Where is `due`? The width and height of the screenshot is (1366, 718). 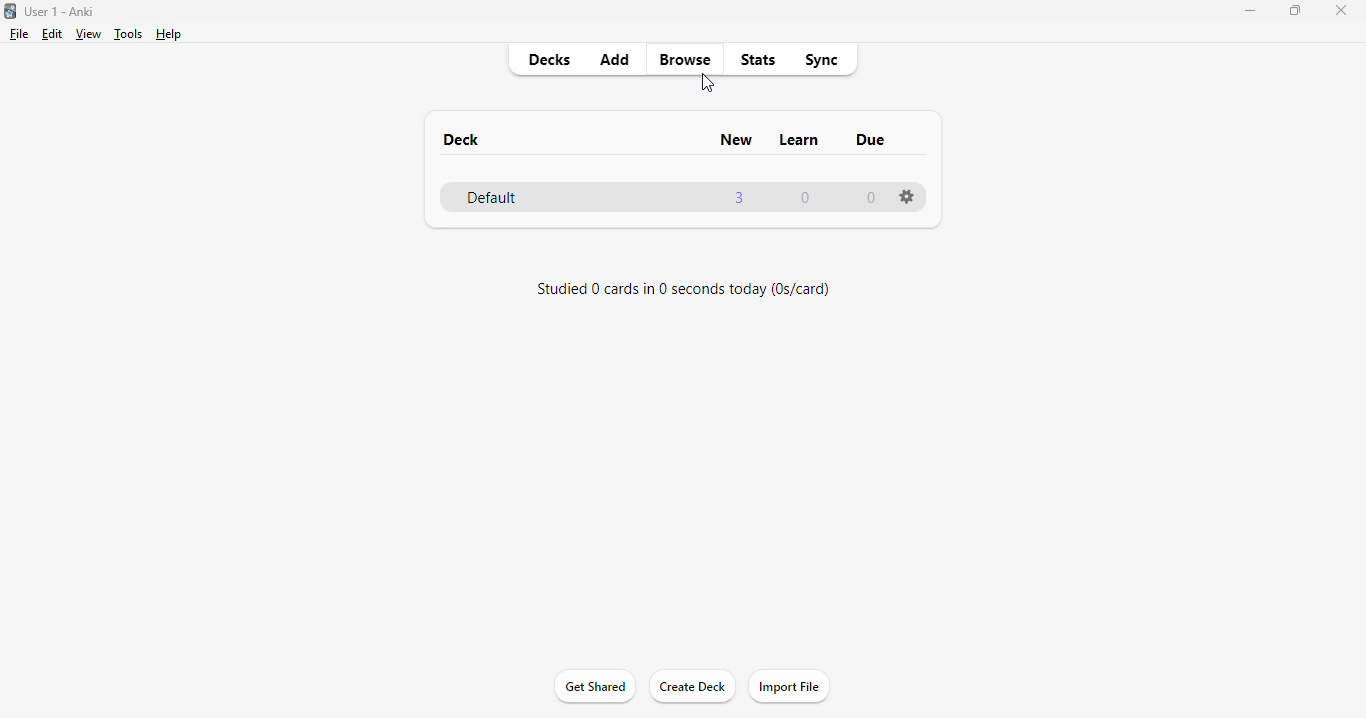
due is located at coordinates (870, 140).